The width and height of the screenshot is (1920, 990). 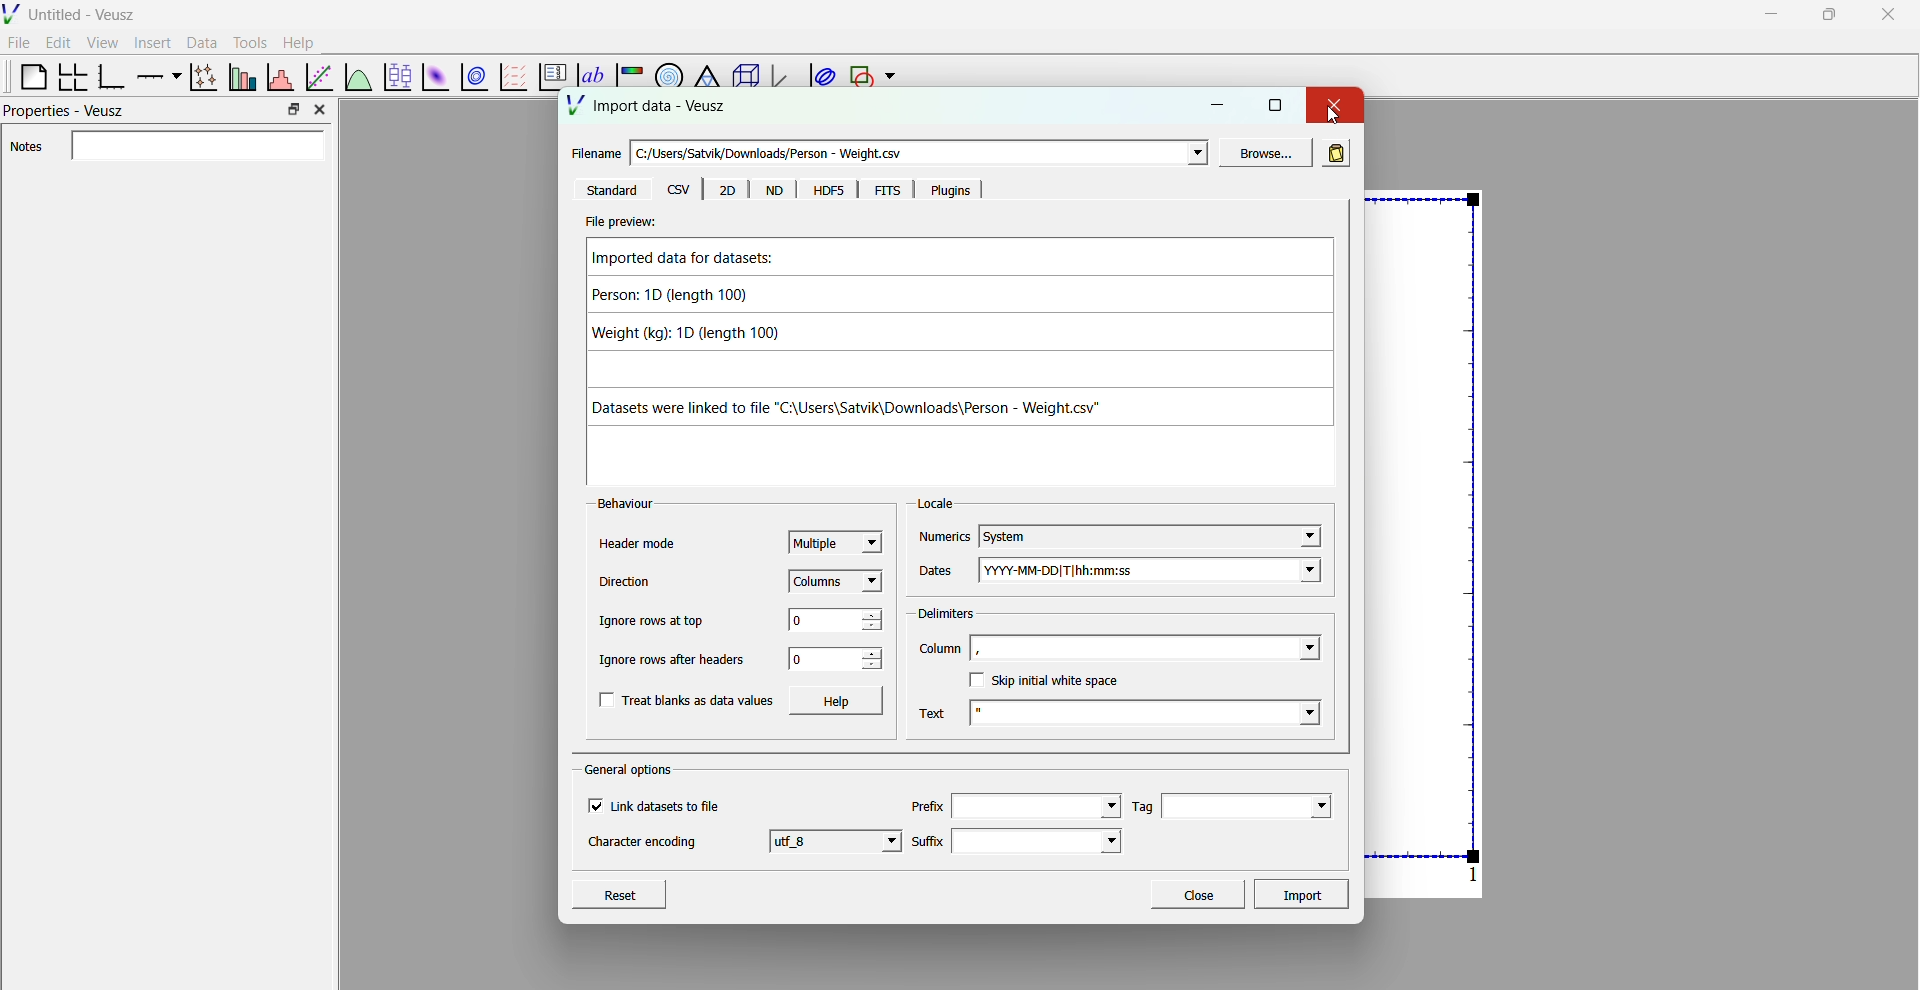 What do you see at coordinates (1221, 103) in the screenshot?
I see `minimize` at bounding box center [1221, 103].